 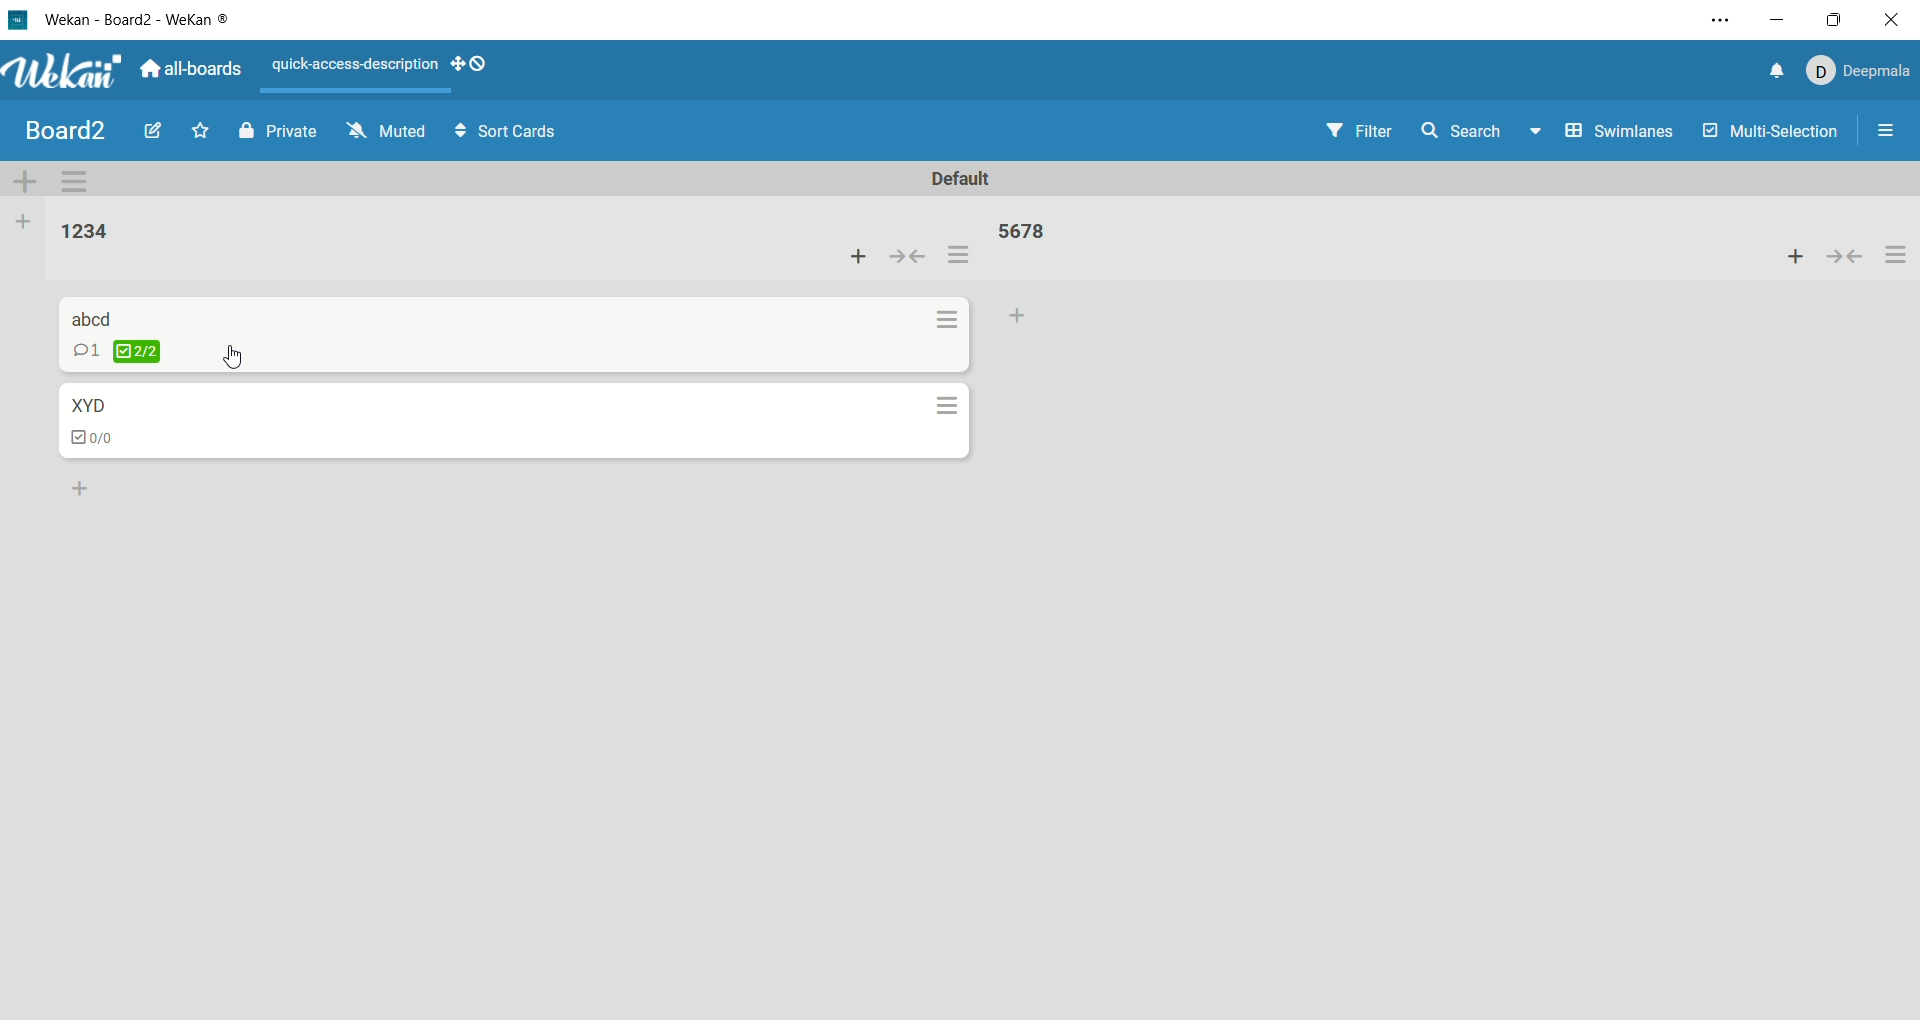 I want to click on checklist, so click(x=117, y=350).